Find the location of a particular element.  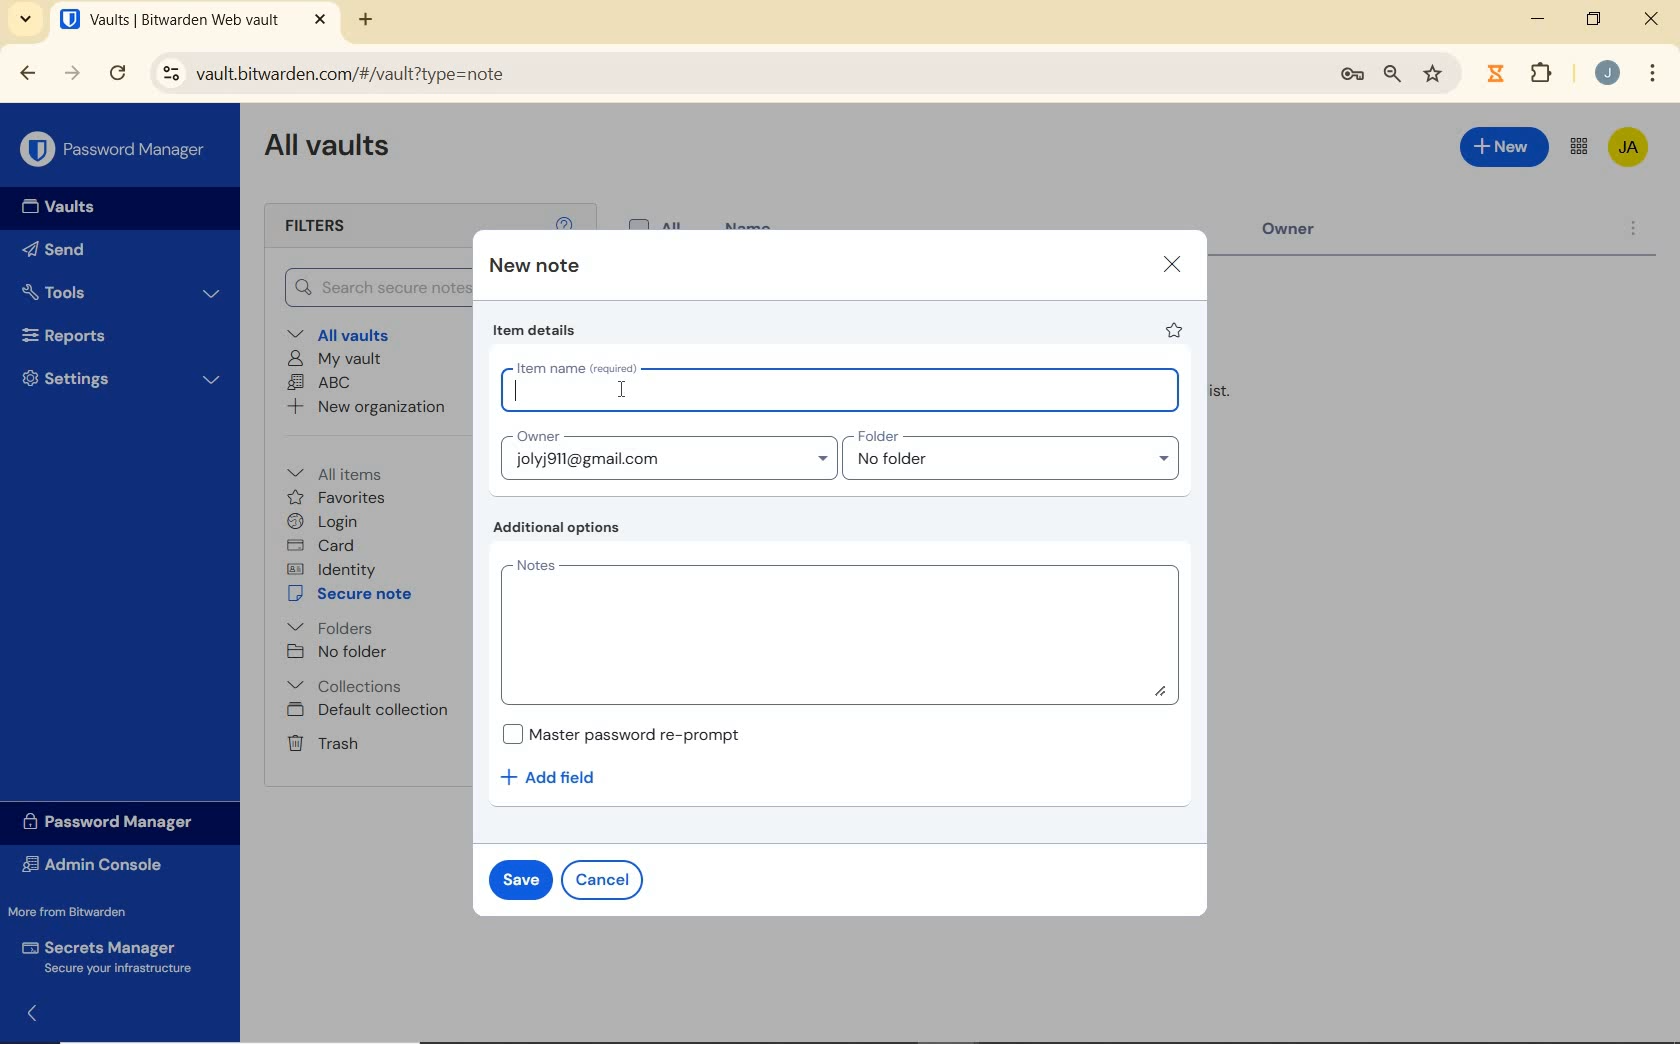

new tab is located at coordinates (368, 22).